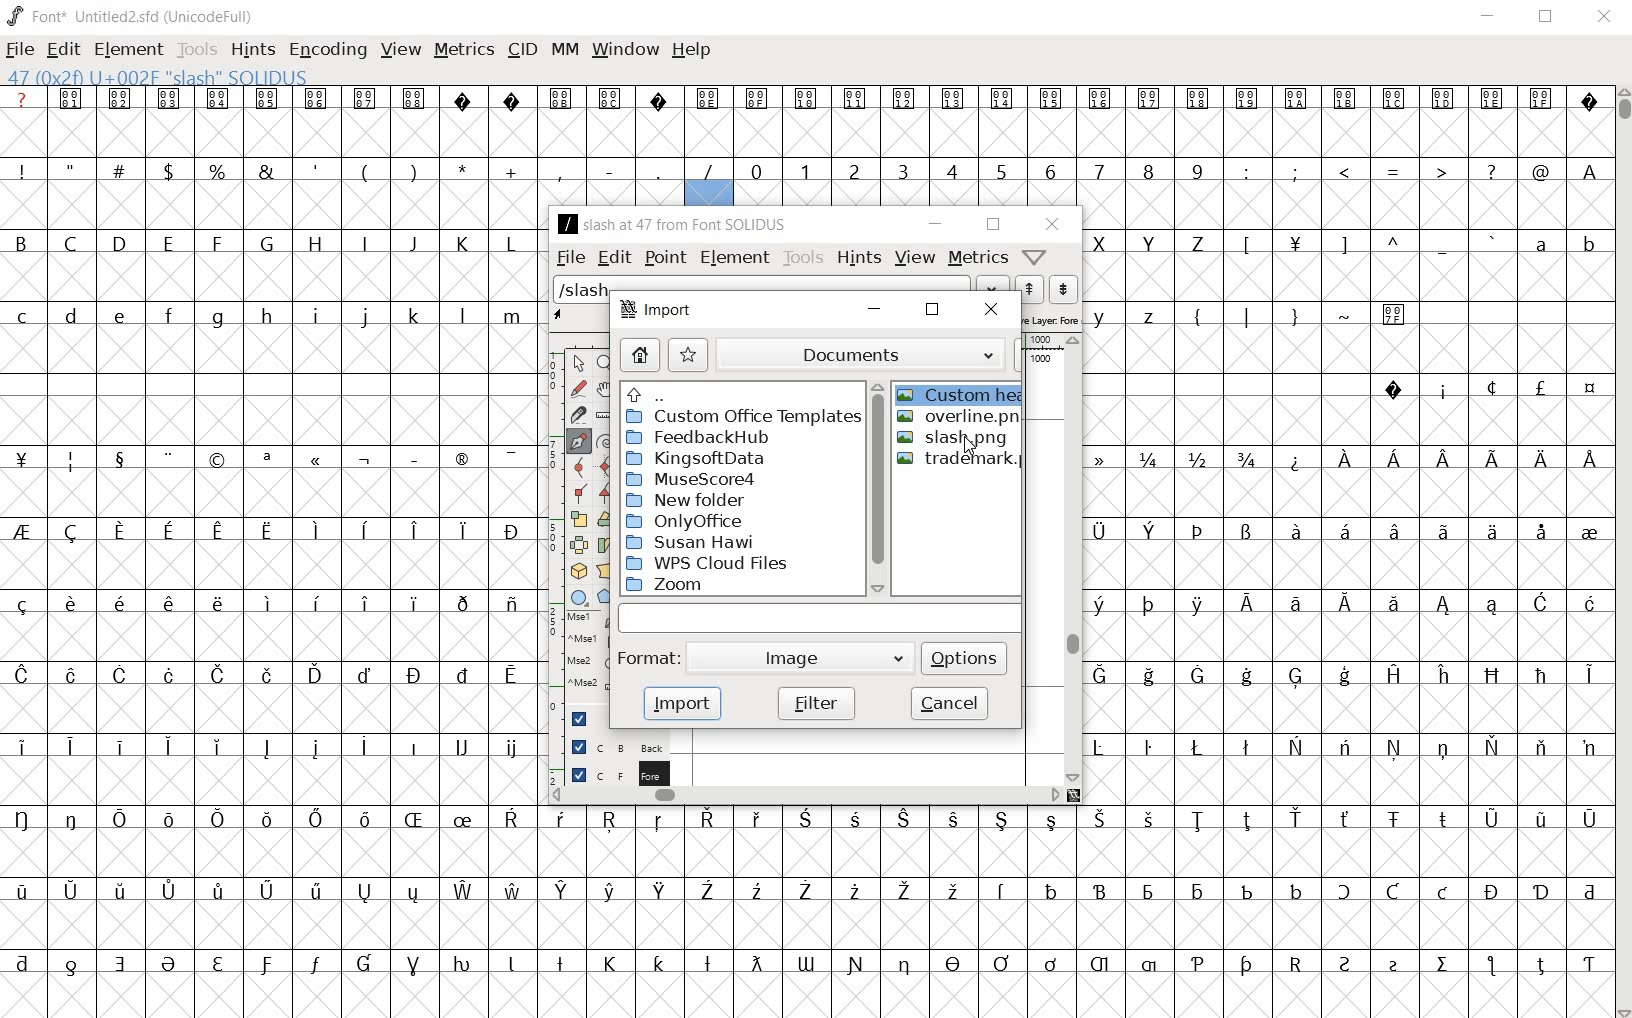  Describe the element at coordinates (603, 494) in the screenshot. I see `Add a corner point` at that location.